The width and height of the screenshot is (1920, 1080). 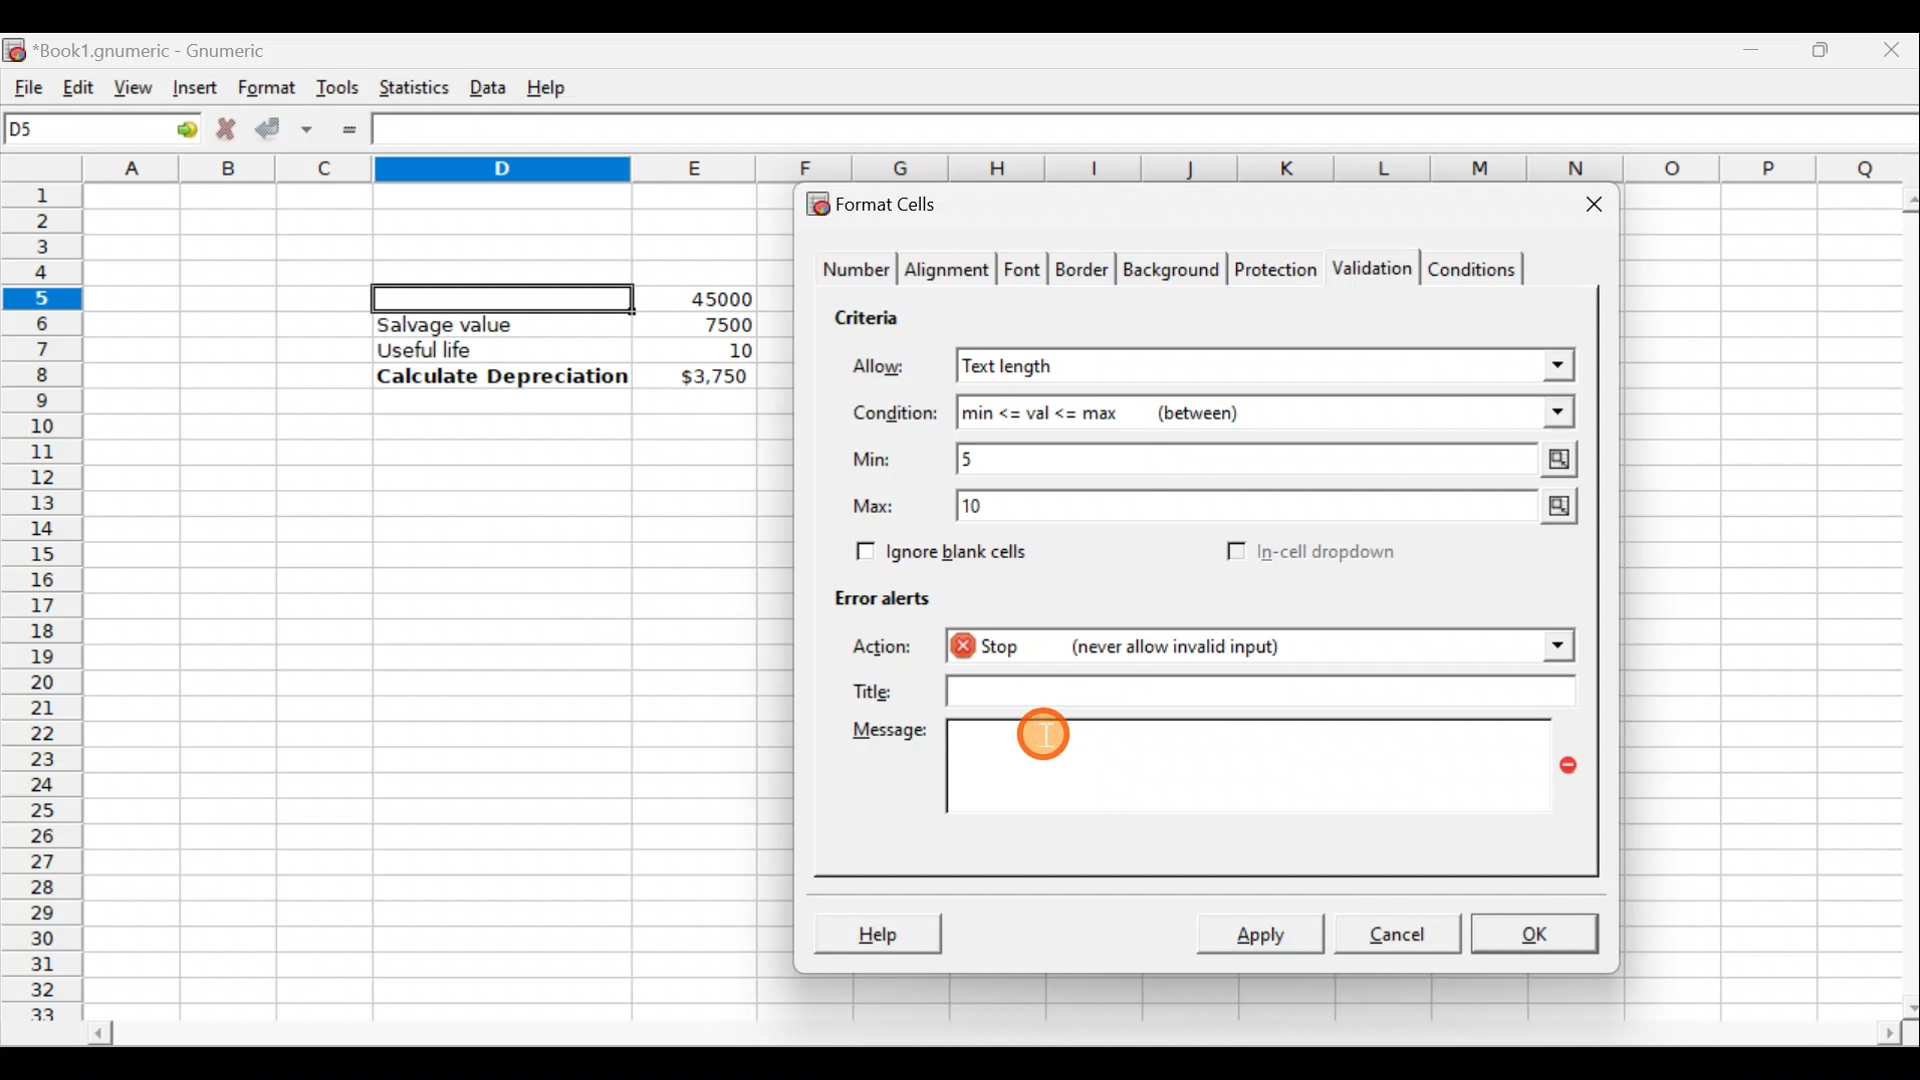 I want to click on 7500, so click(x=696, y=323).